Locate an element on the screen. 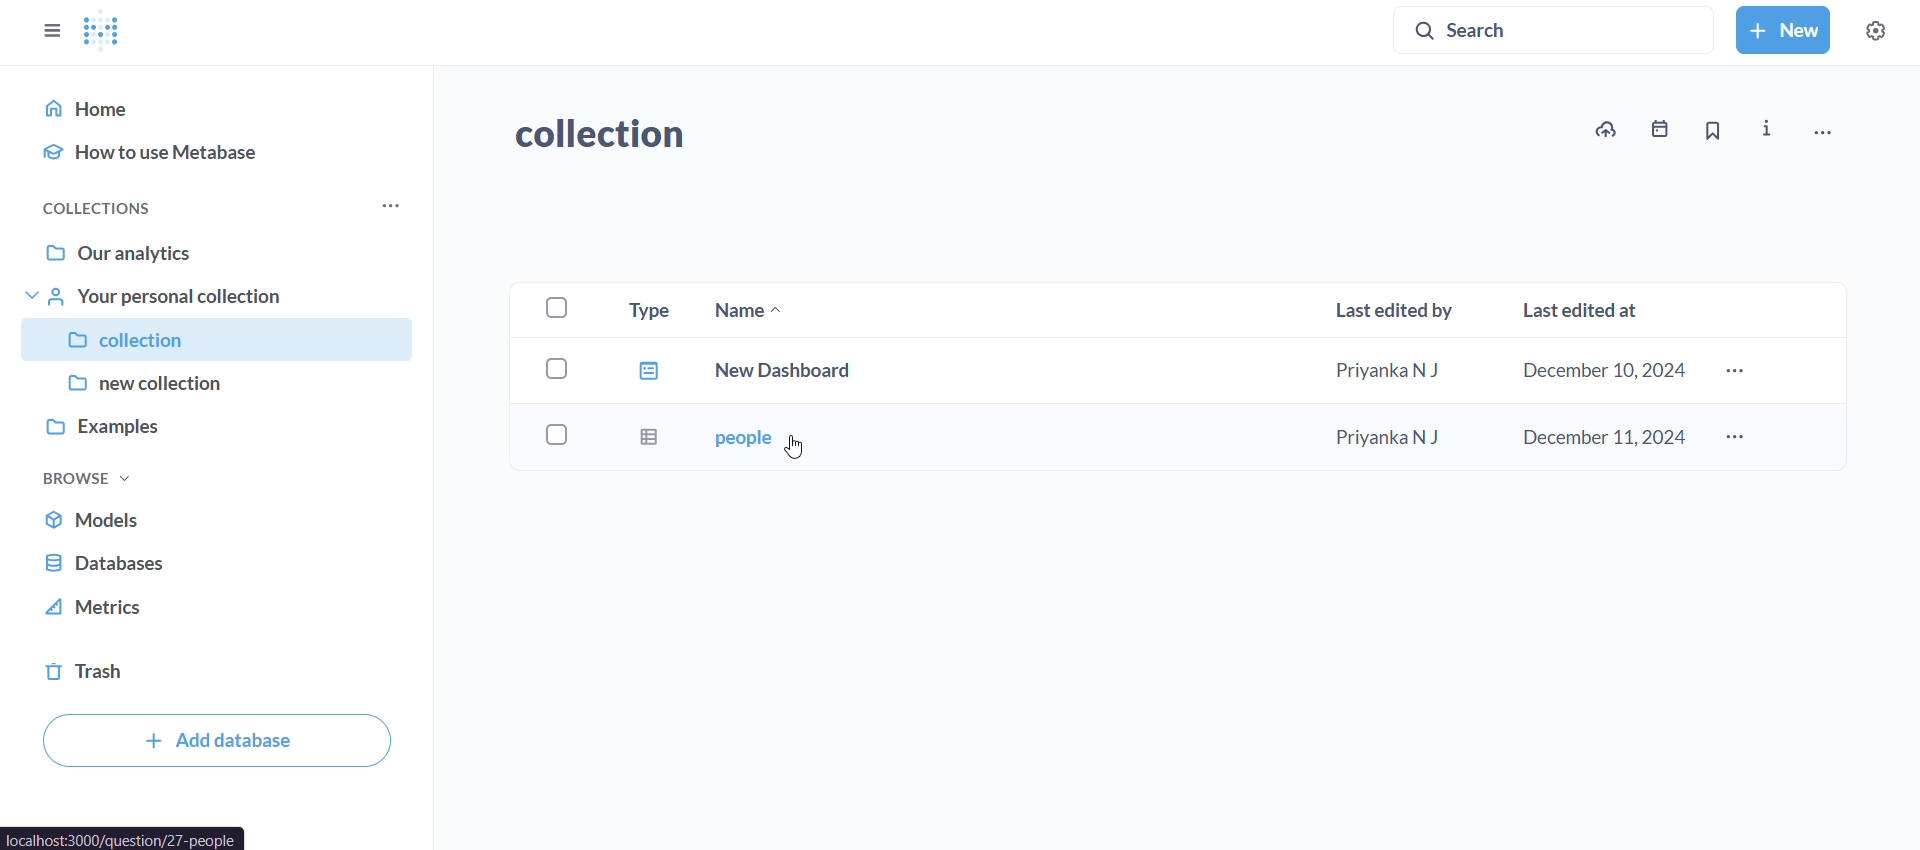 This screenshot has width=1920, height=850. your personal collection is located at coordinates (217, 296).